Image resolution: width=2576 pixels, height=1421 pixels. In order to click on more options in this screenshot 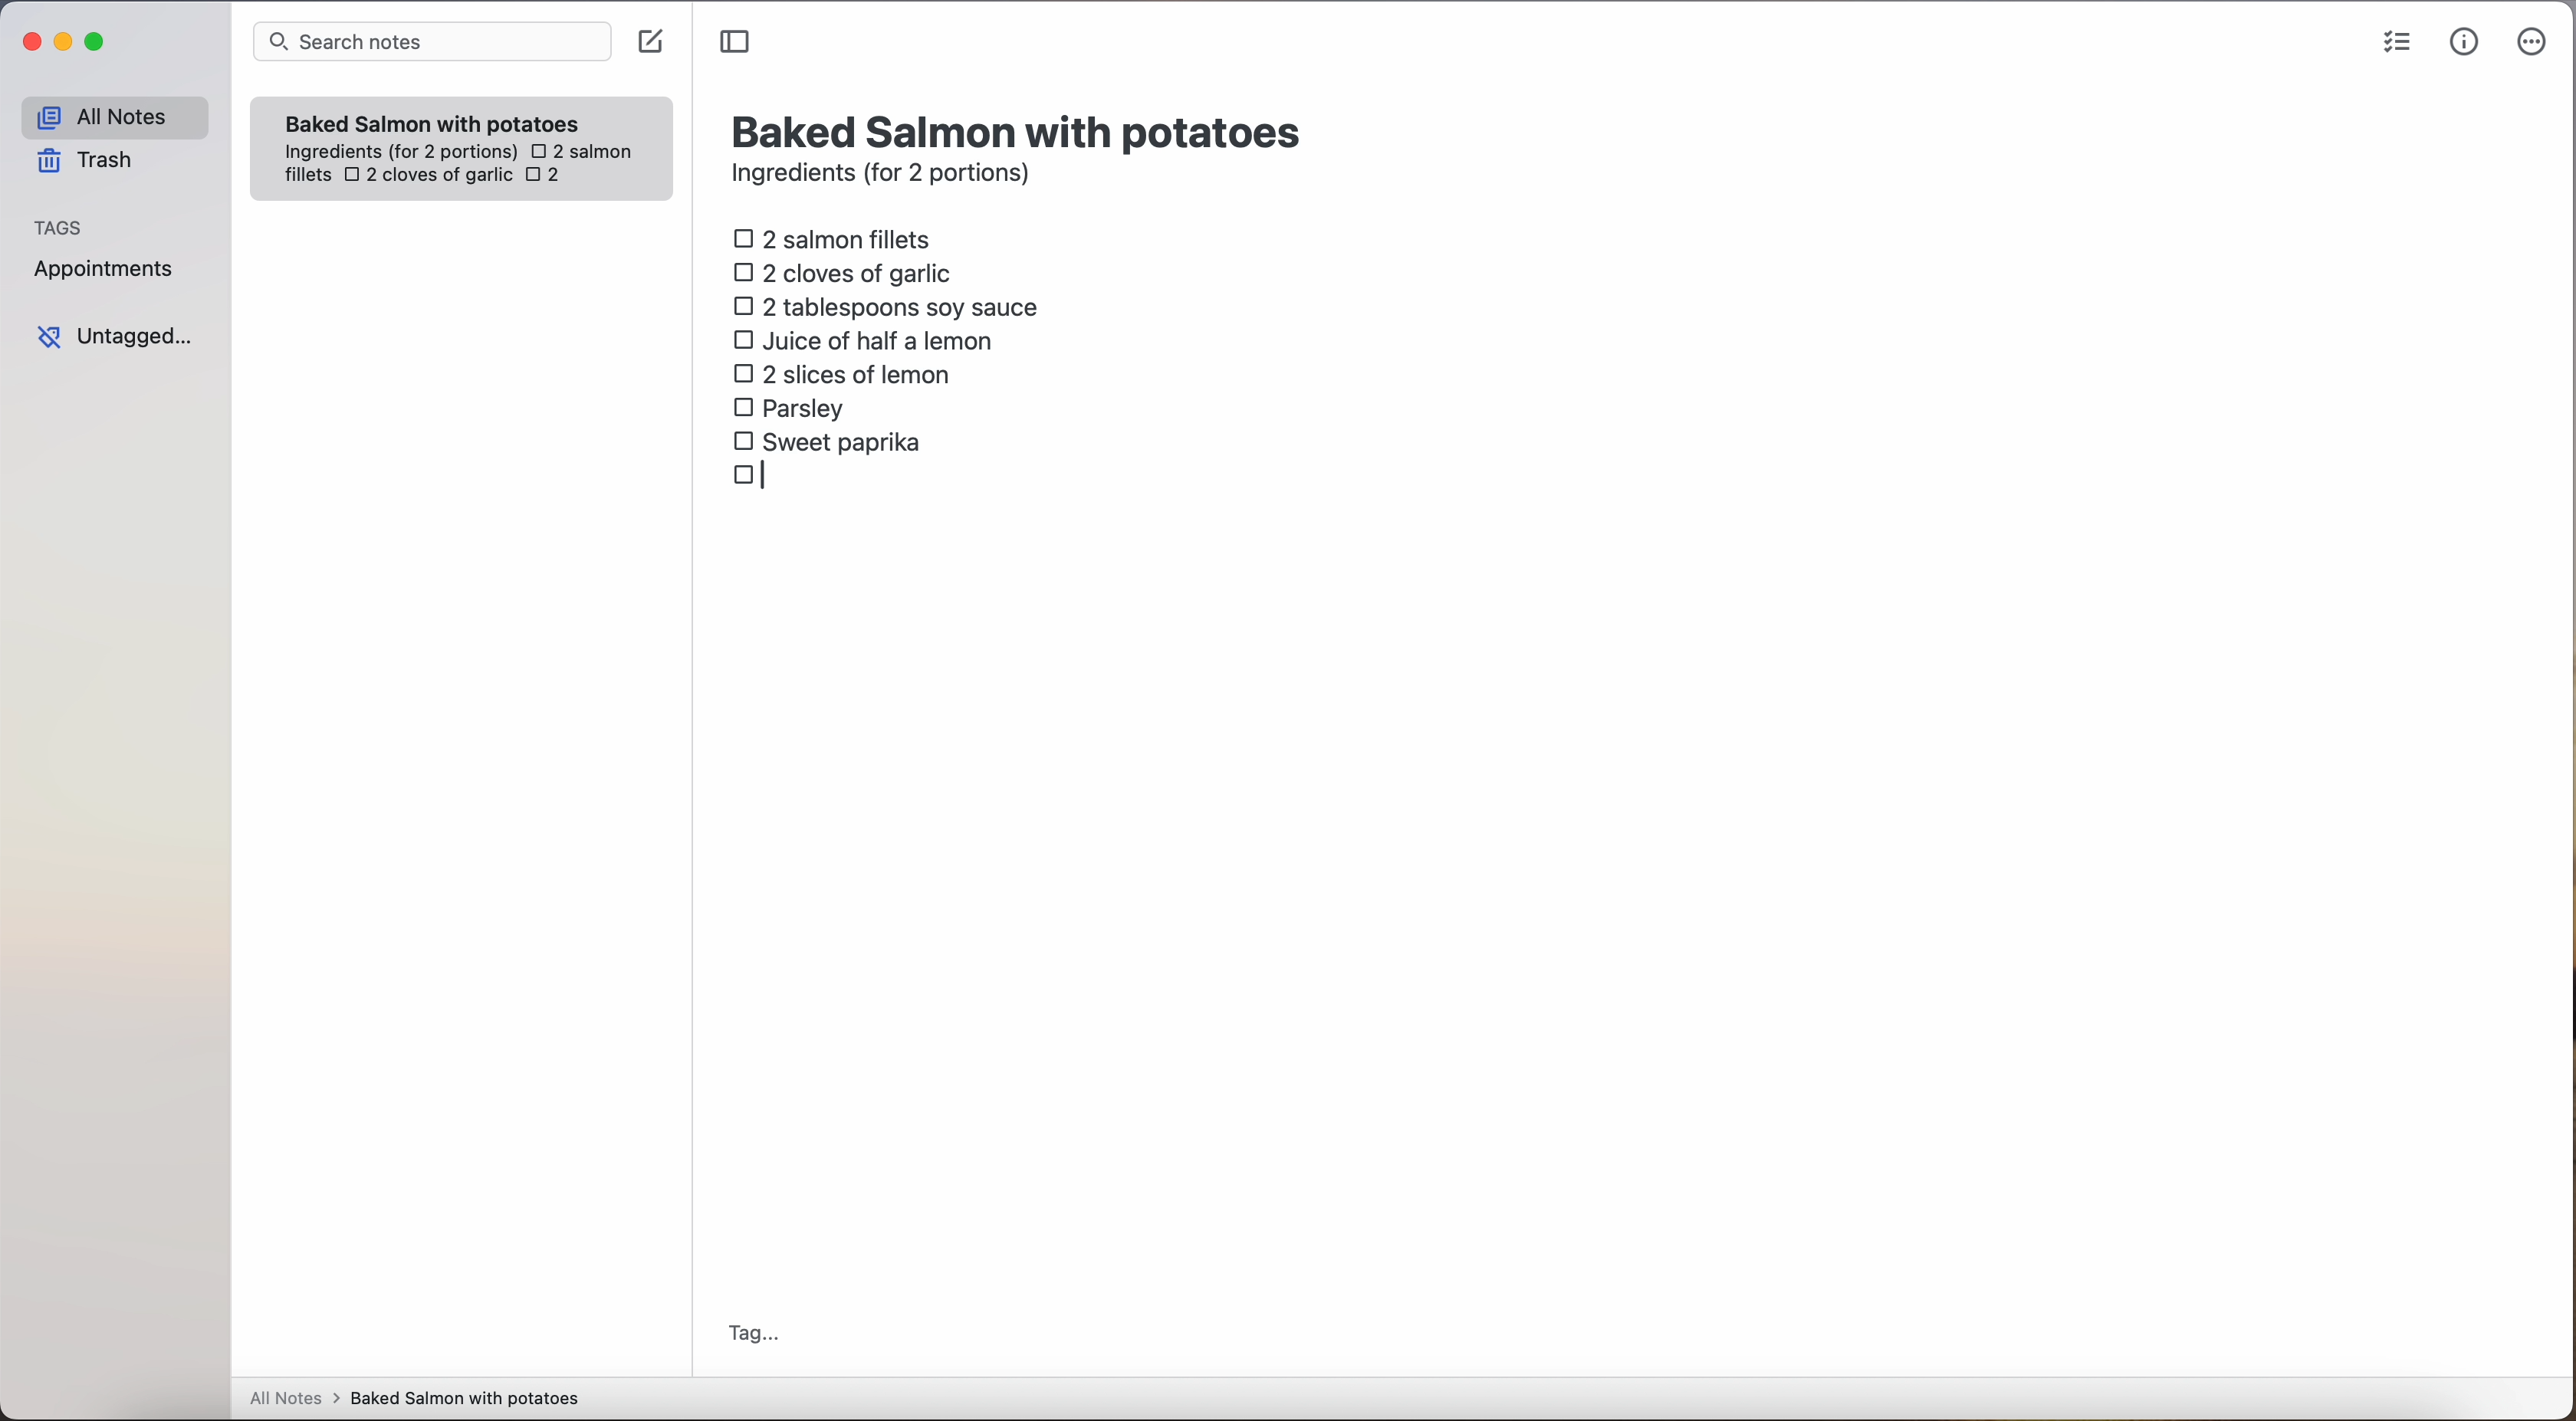, I will do `click(2536, 43)`.